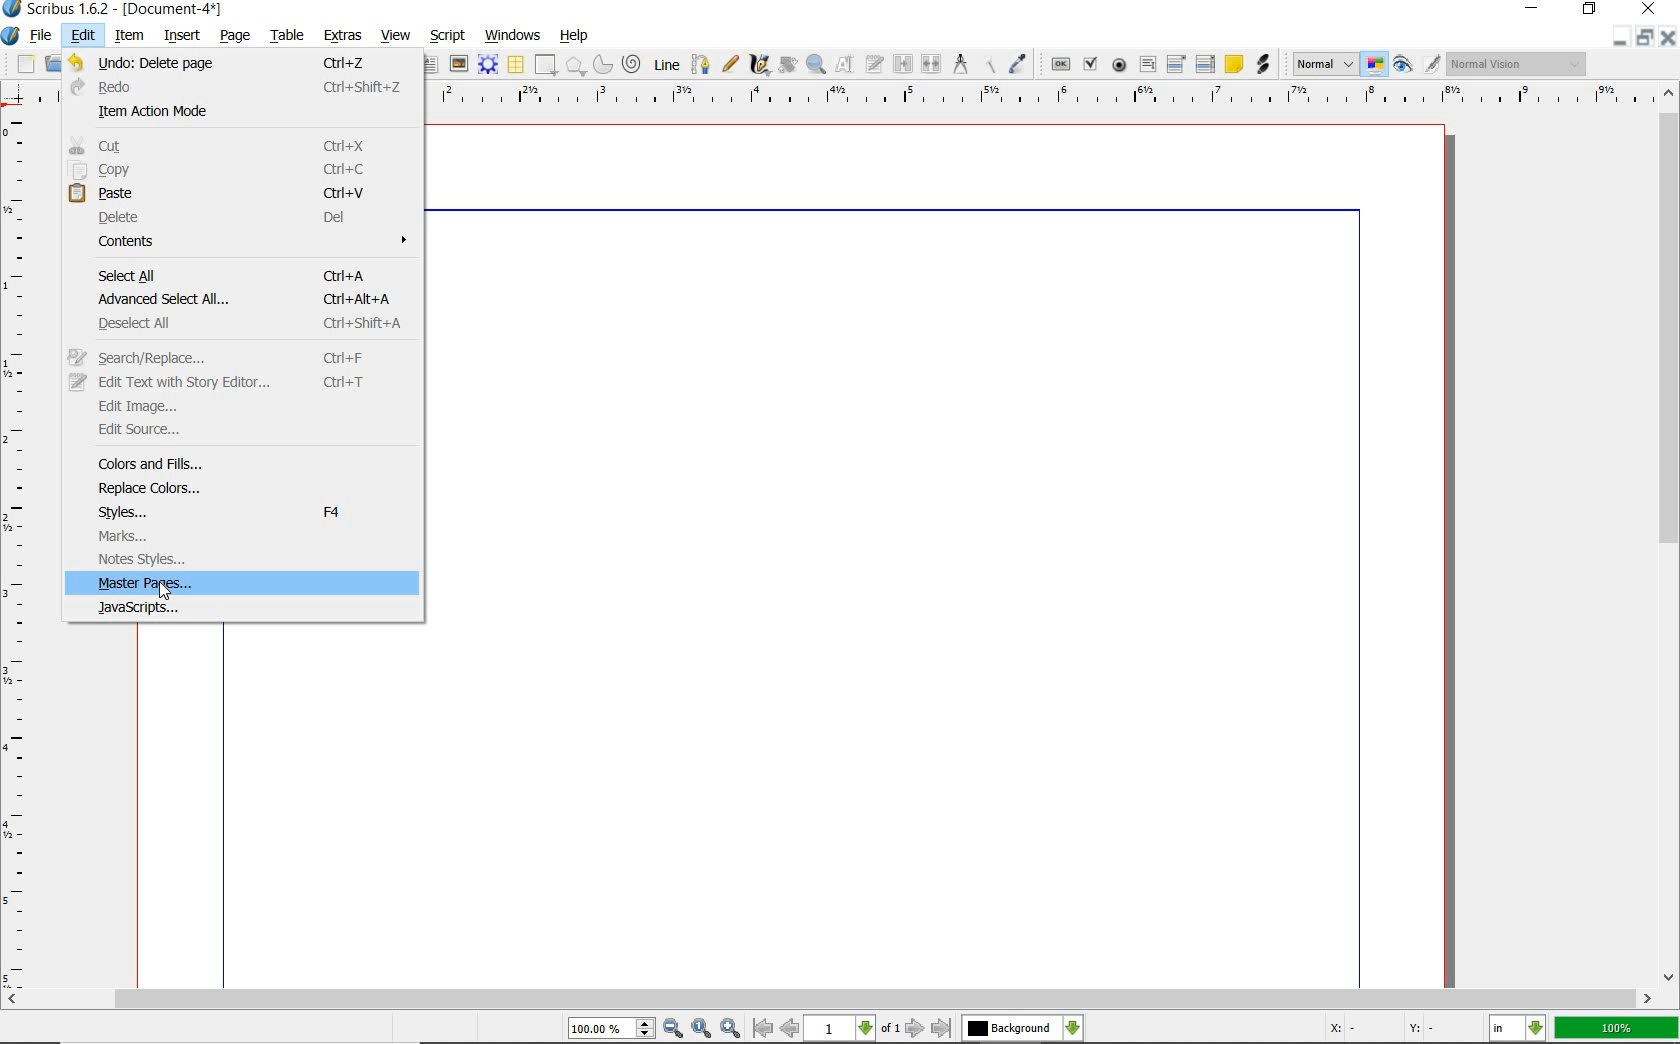  Describe the element at coordinates (1019, 64) in the screenshot. I see `eye dropper` at that location.